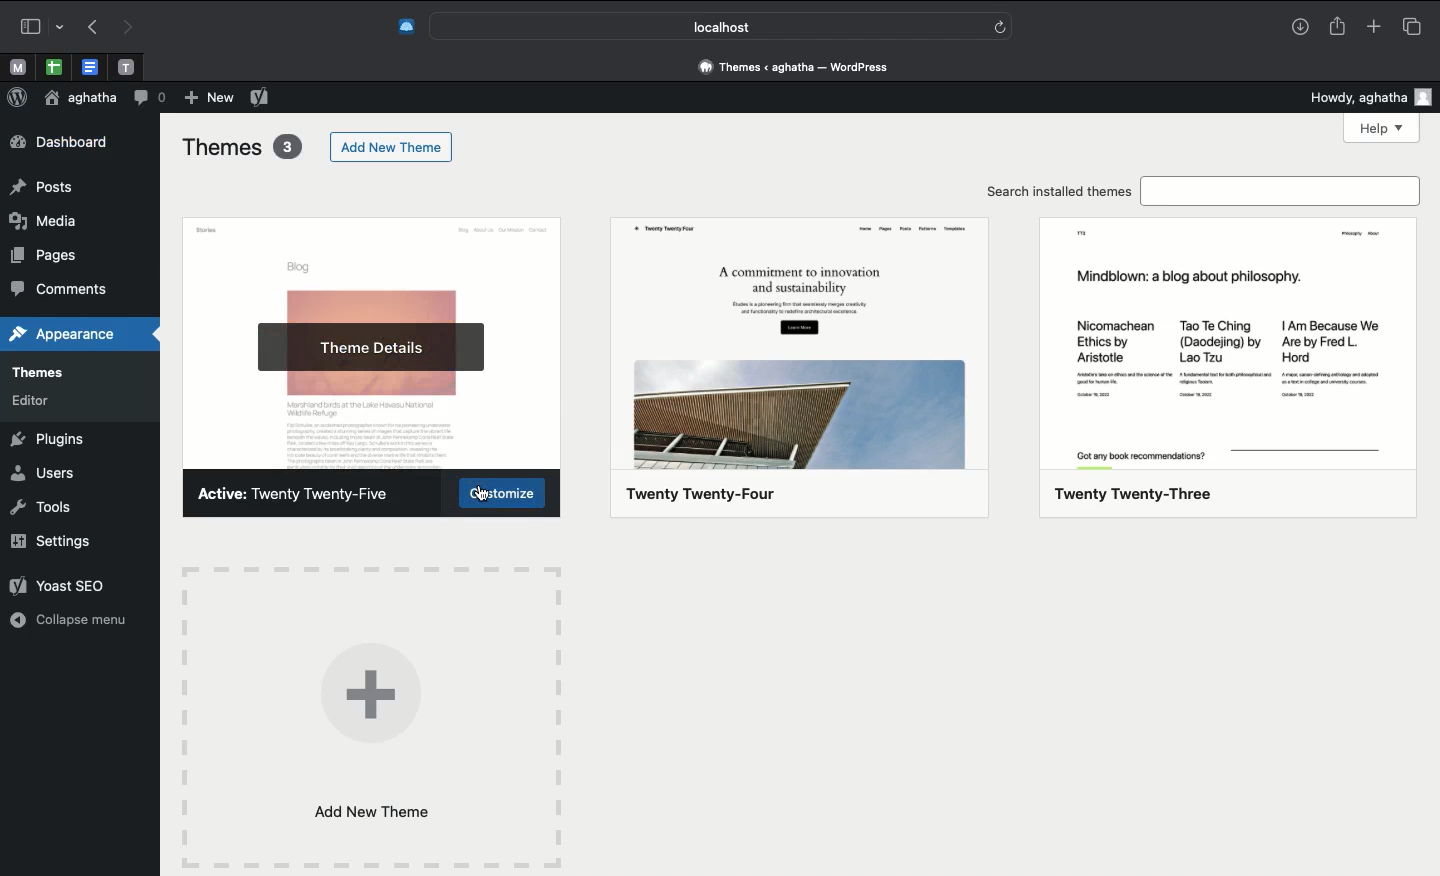 Image resolution: width=1440 pixels, height=876 pixels. I want to click on Share, so click(1337, 27).